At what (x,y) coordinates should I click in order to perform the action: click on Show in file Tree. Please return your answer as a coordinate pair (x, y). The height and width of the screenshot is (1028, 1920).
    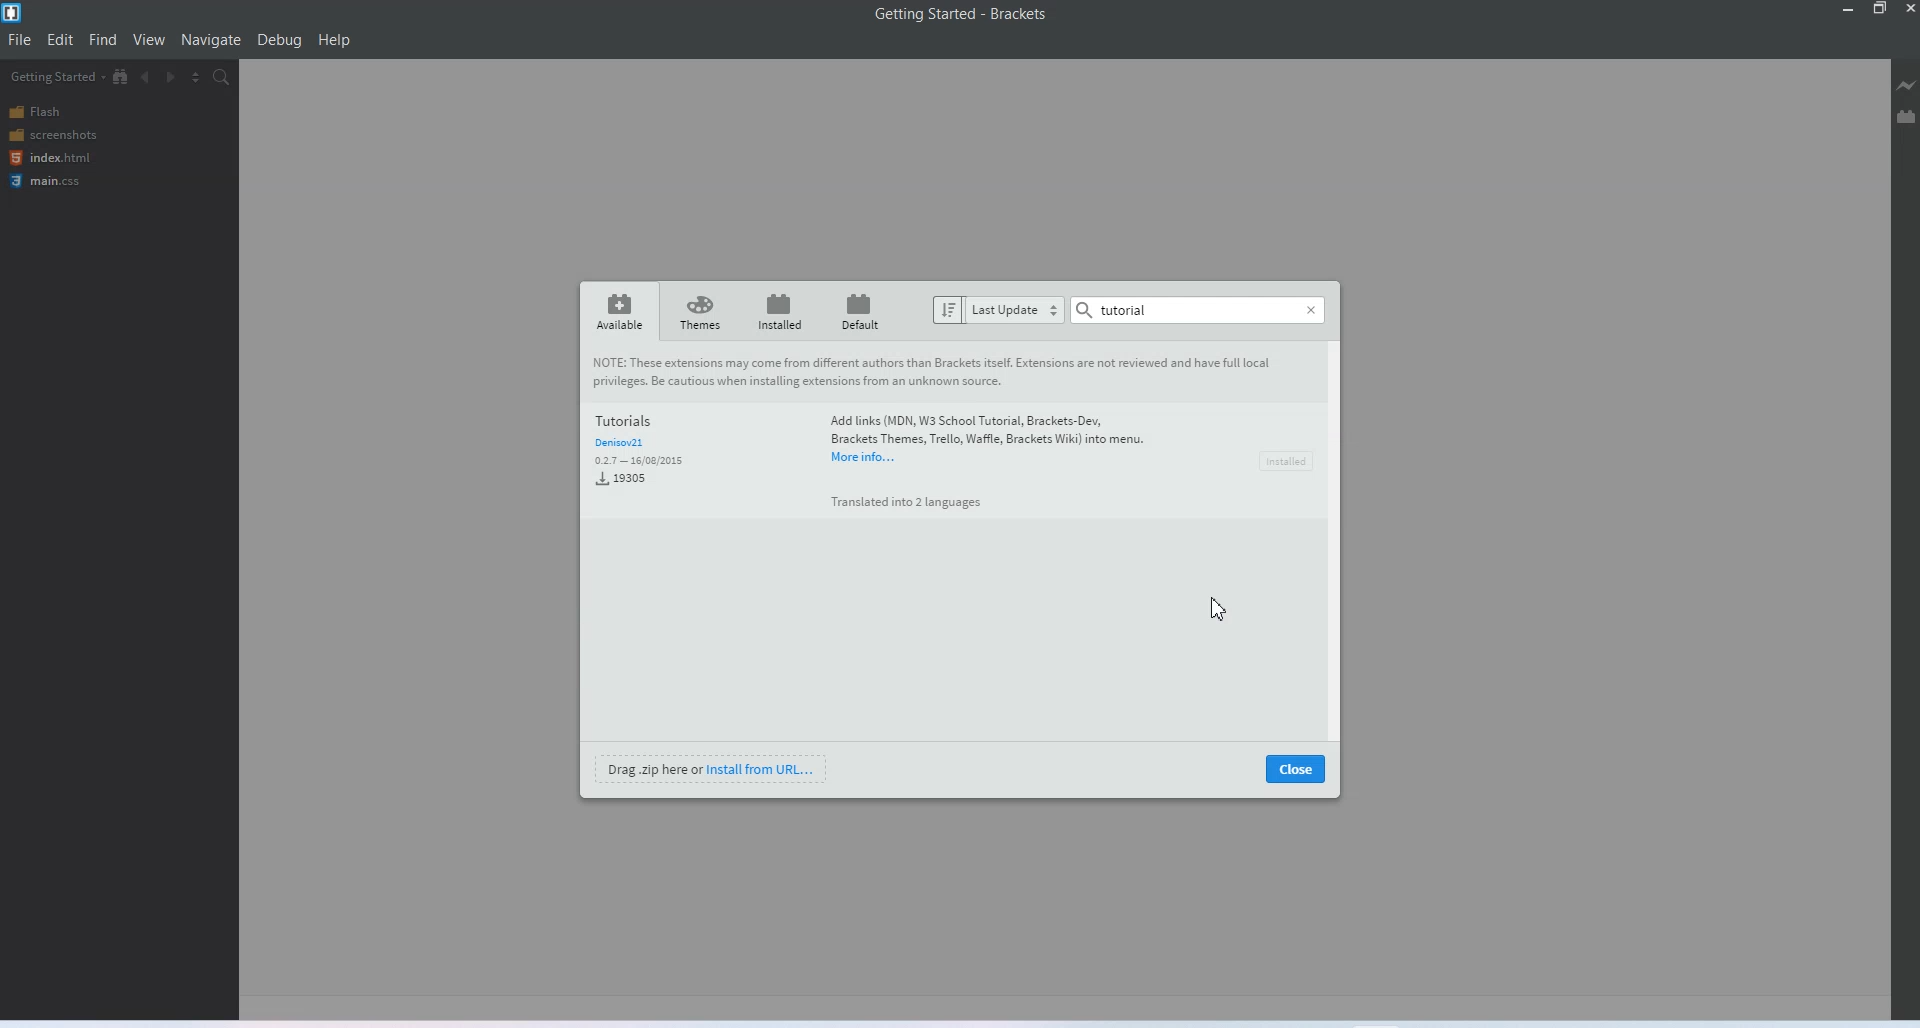
    Looking at the image, I should click on (122, 77).